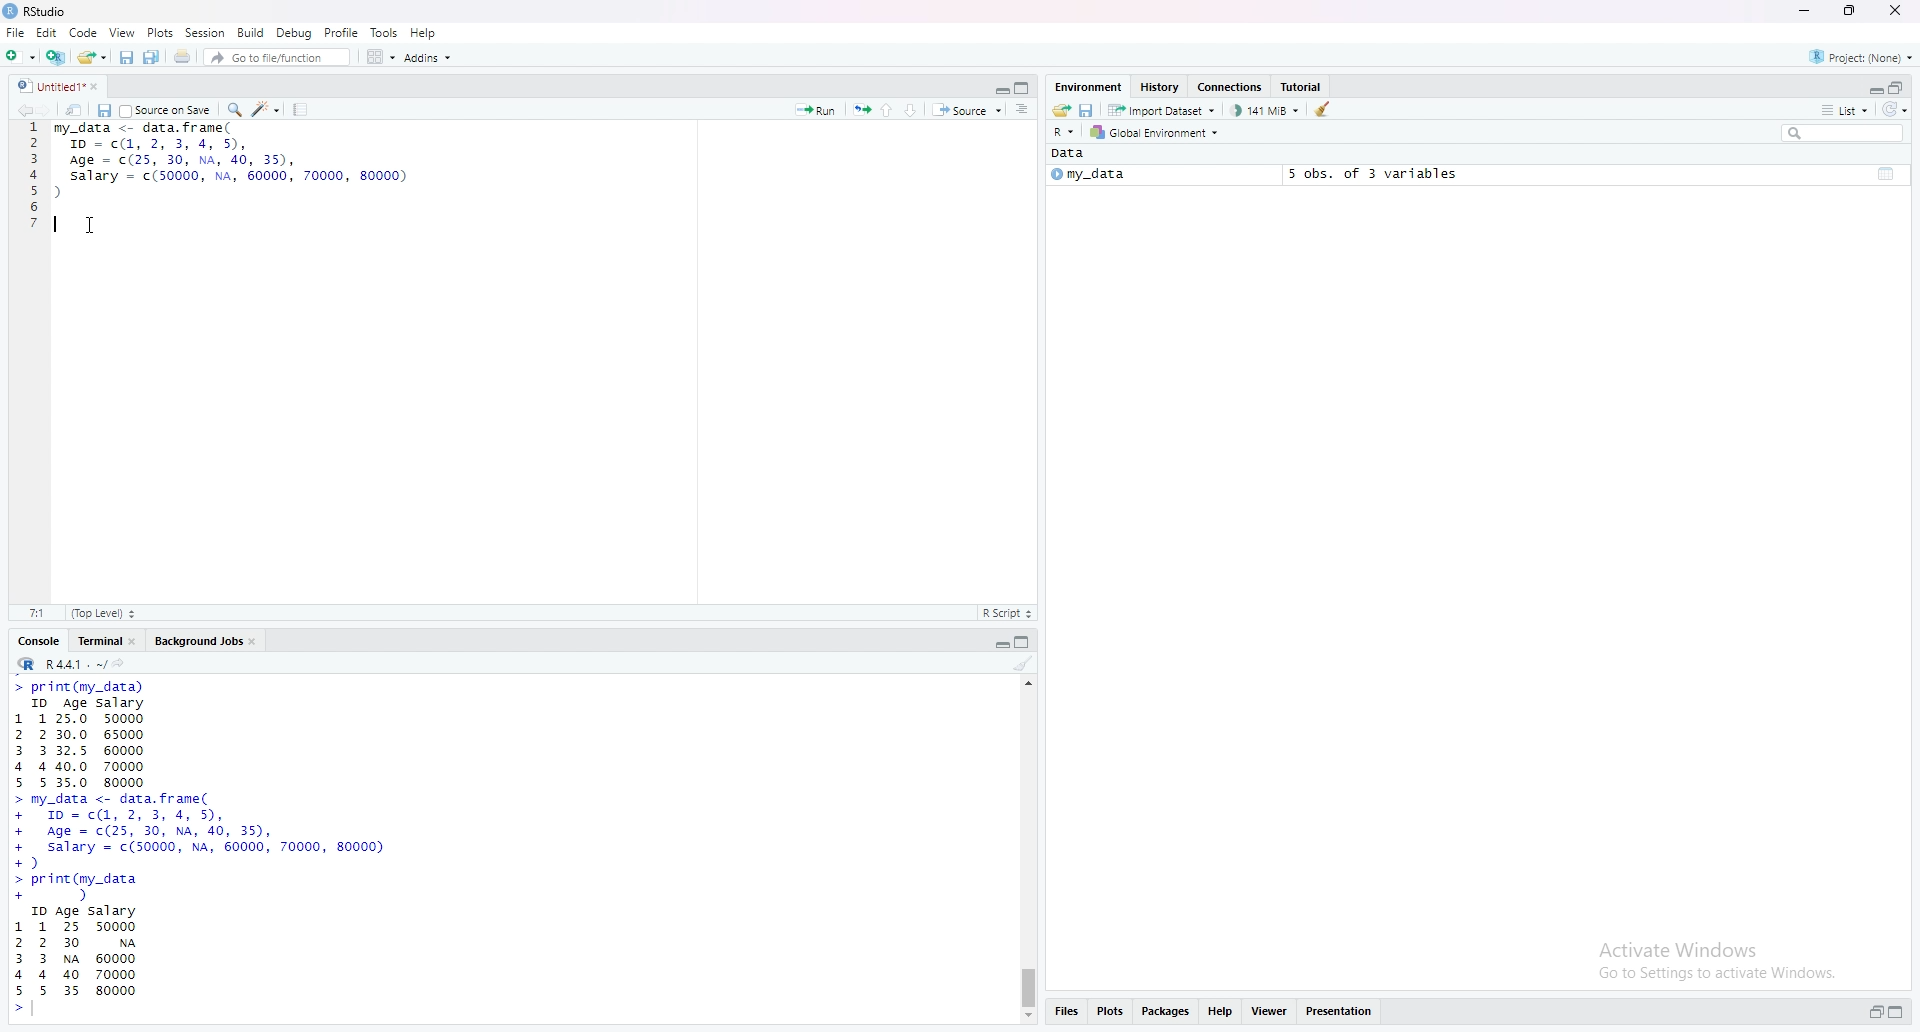 The height and width of the screenshot is (1032, 1920). What do you see at coordinates (1324, 109) in the screenshot?
I see `clear object from the workspace` at bounding box center [1324, 109].